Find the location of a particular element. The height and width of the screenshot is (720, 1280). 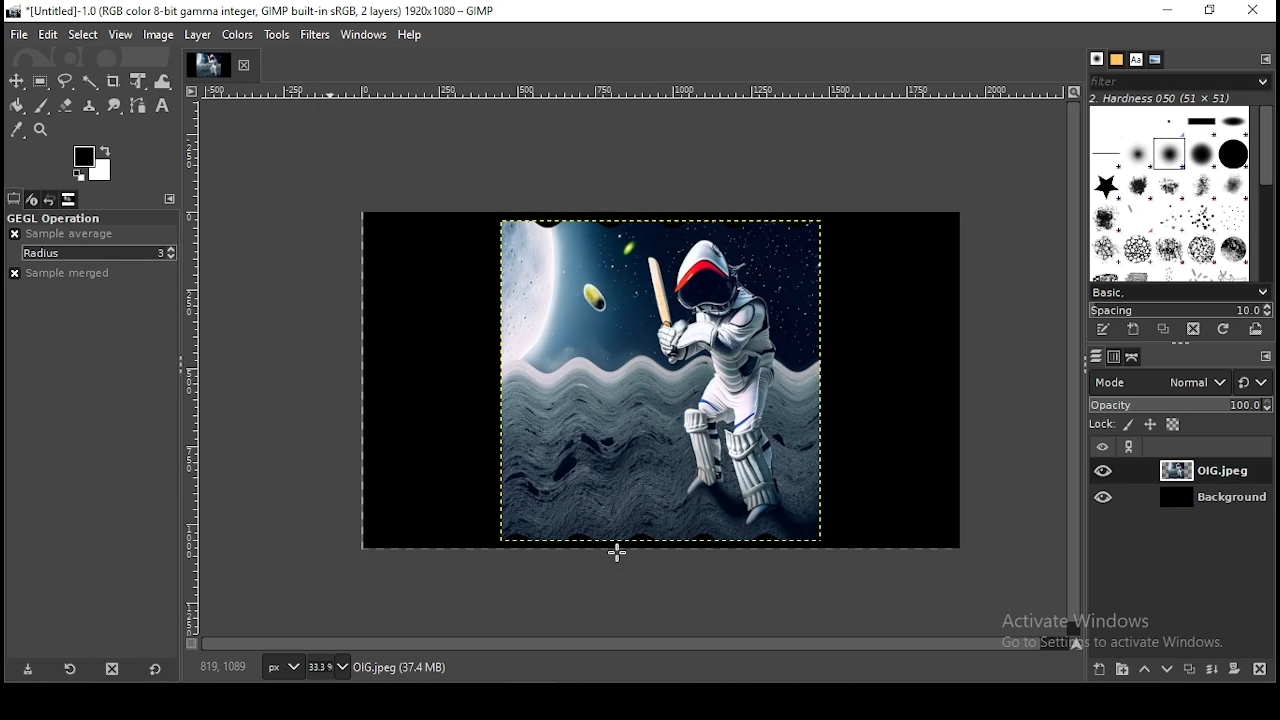

filters is located at coordinates (315, 35).